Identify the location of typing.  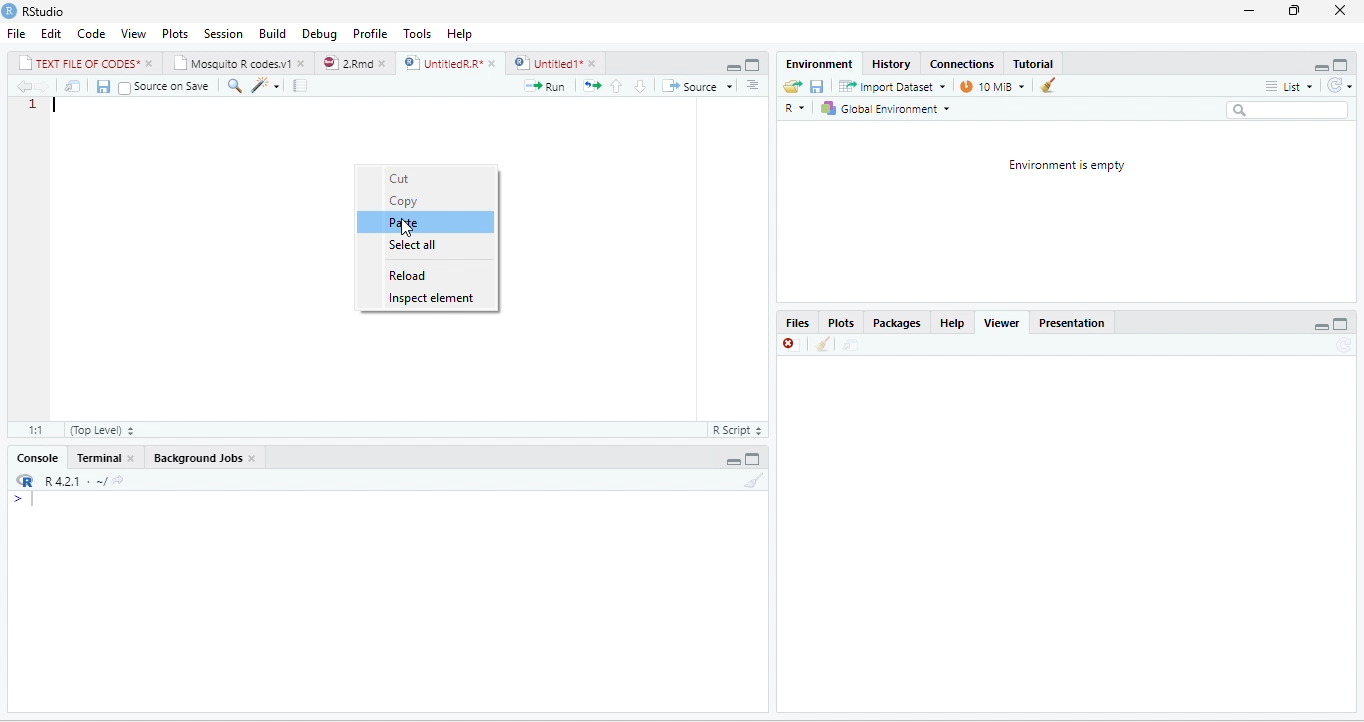
(56, 106).